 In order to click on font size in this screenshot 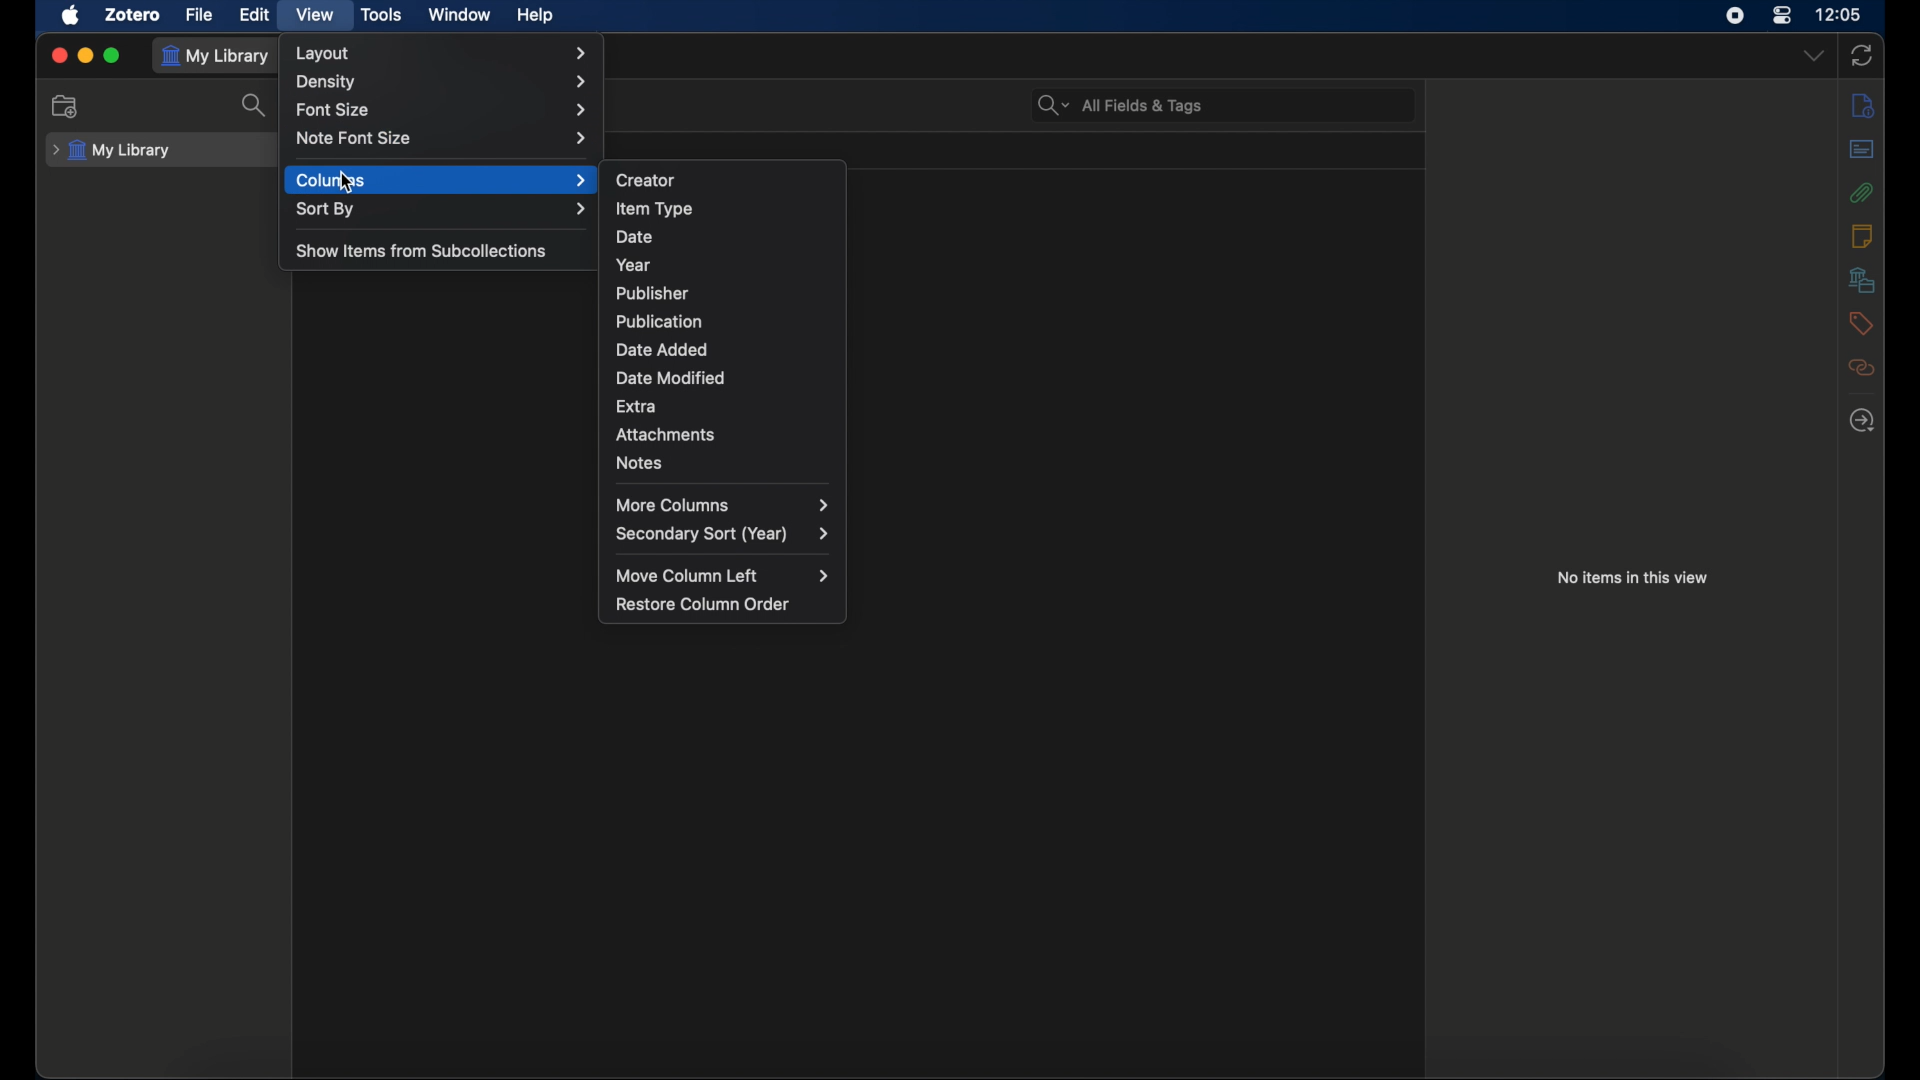, I will do `click(442, 108)`.